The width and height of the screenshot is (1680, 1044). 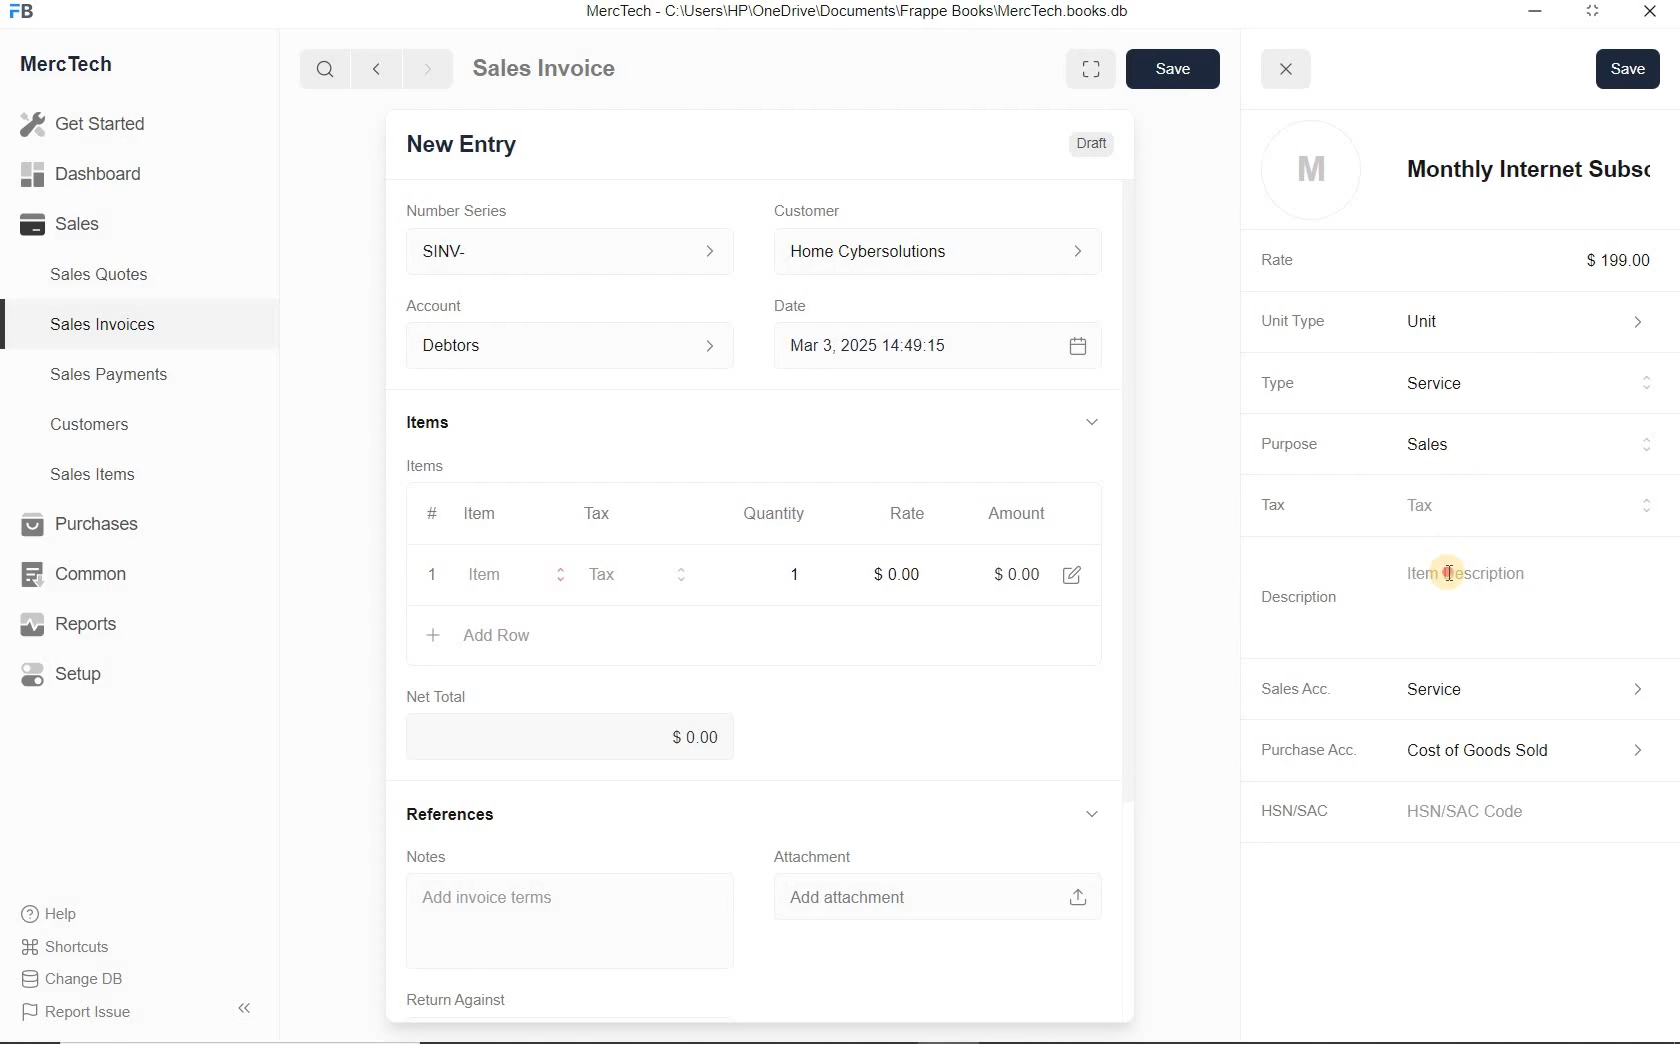 I want to click on item name, so click(x=1519, y=169).